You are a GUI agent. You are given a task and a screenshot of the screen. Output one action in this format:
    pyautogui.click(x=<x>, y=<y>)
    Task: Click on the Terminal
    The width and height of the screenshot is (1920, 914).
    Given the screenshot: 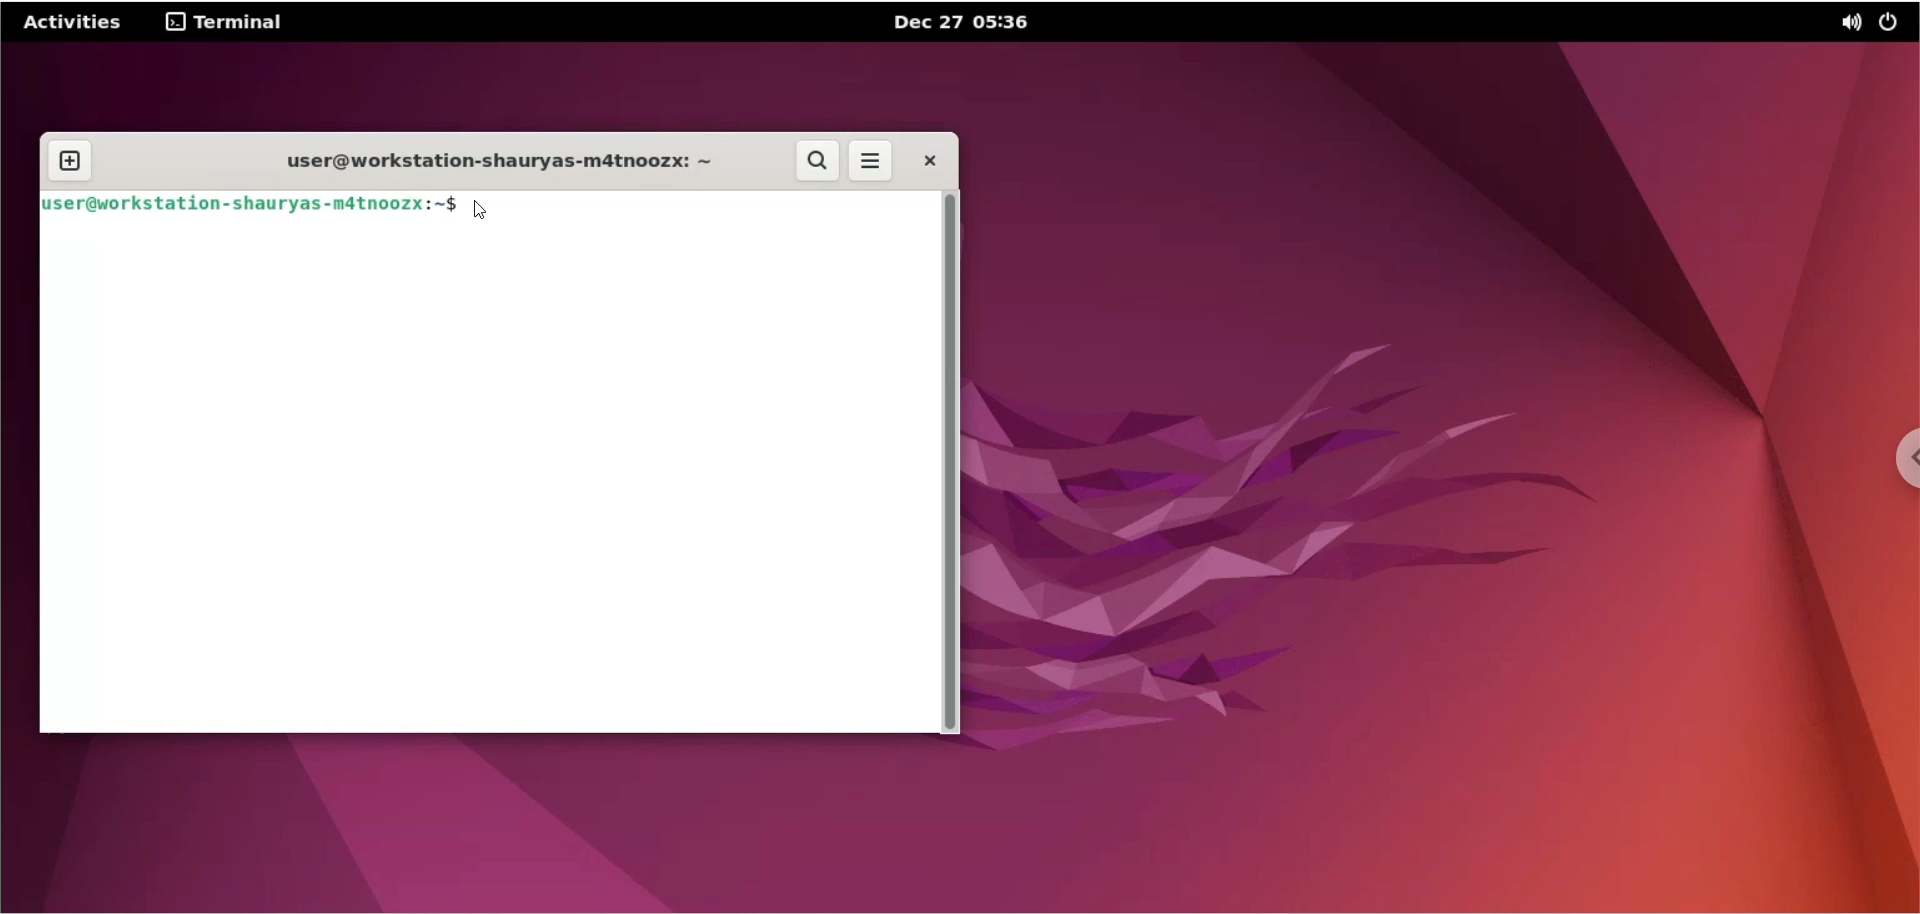 What is the action you would take?
    pyautogui.click(x=224, y=22)
    